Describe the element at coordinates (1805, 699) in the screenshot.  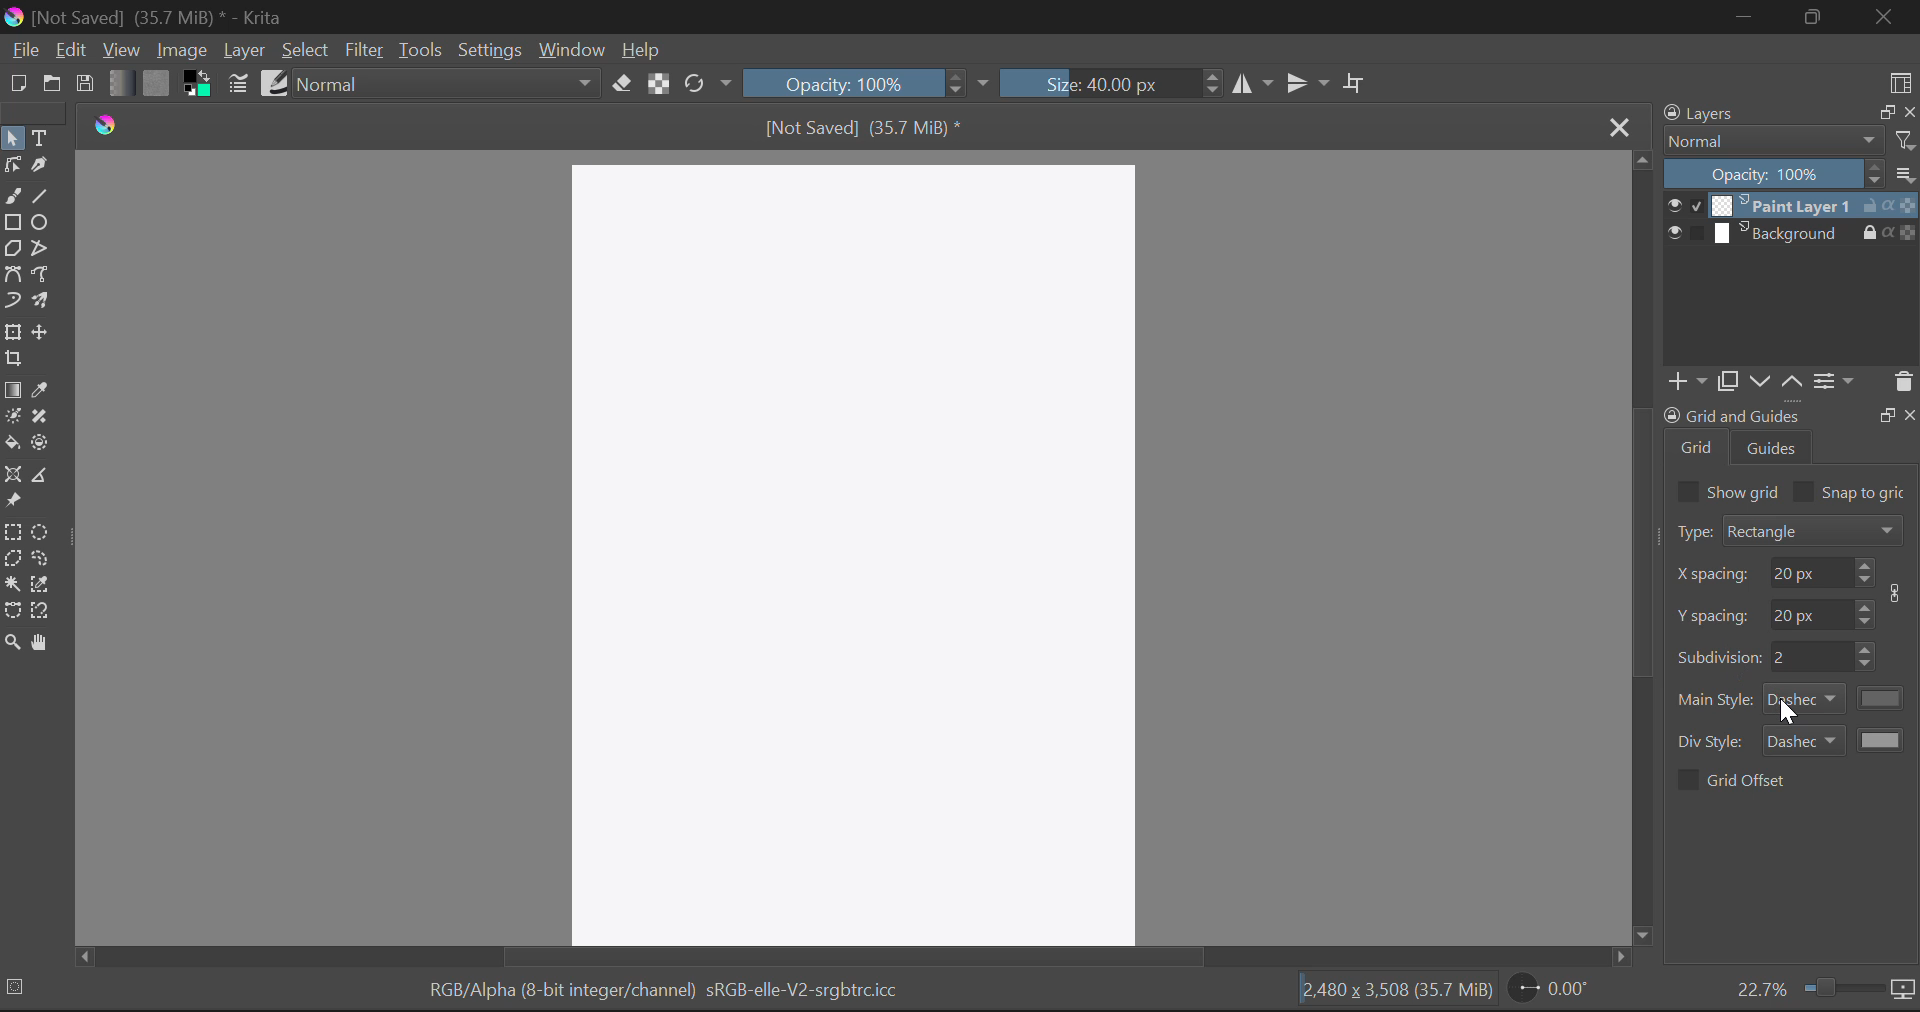
I see `style` at that location.